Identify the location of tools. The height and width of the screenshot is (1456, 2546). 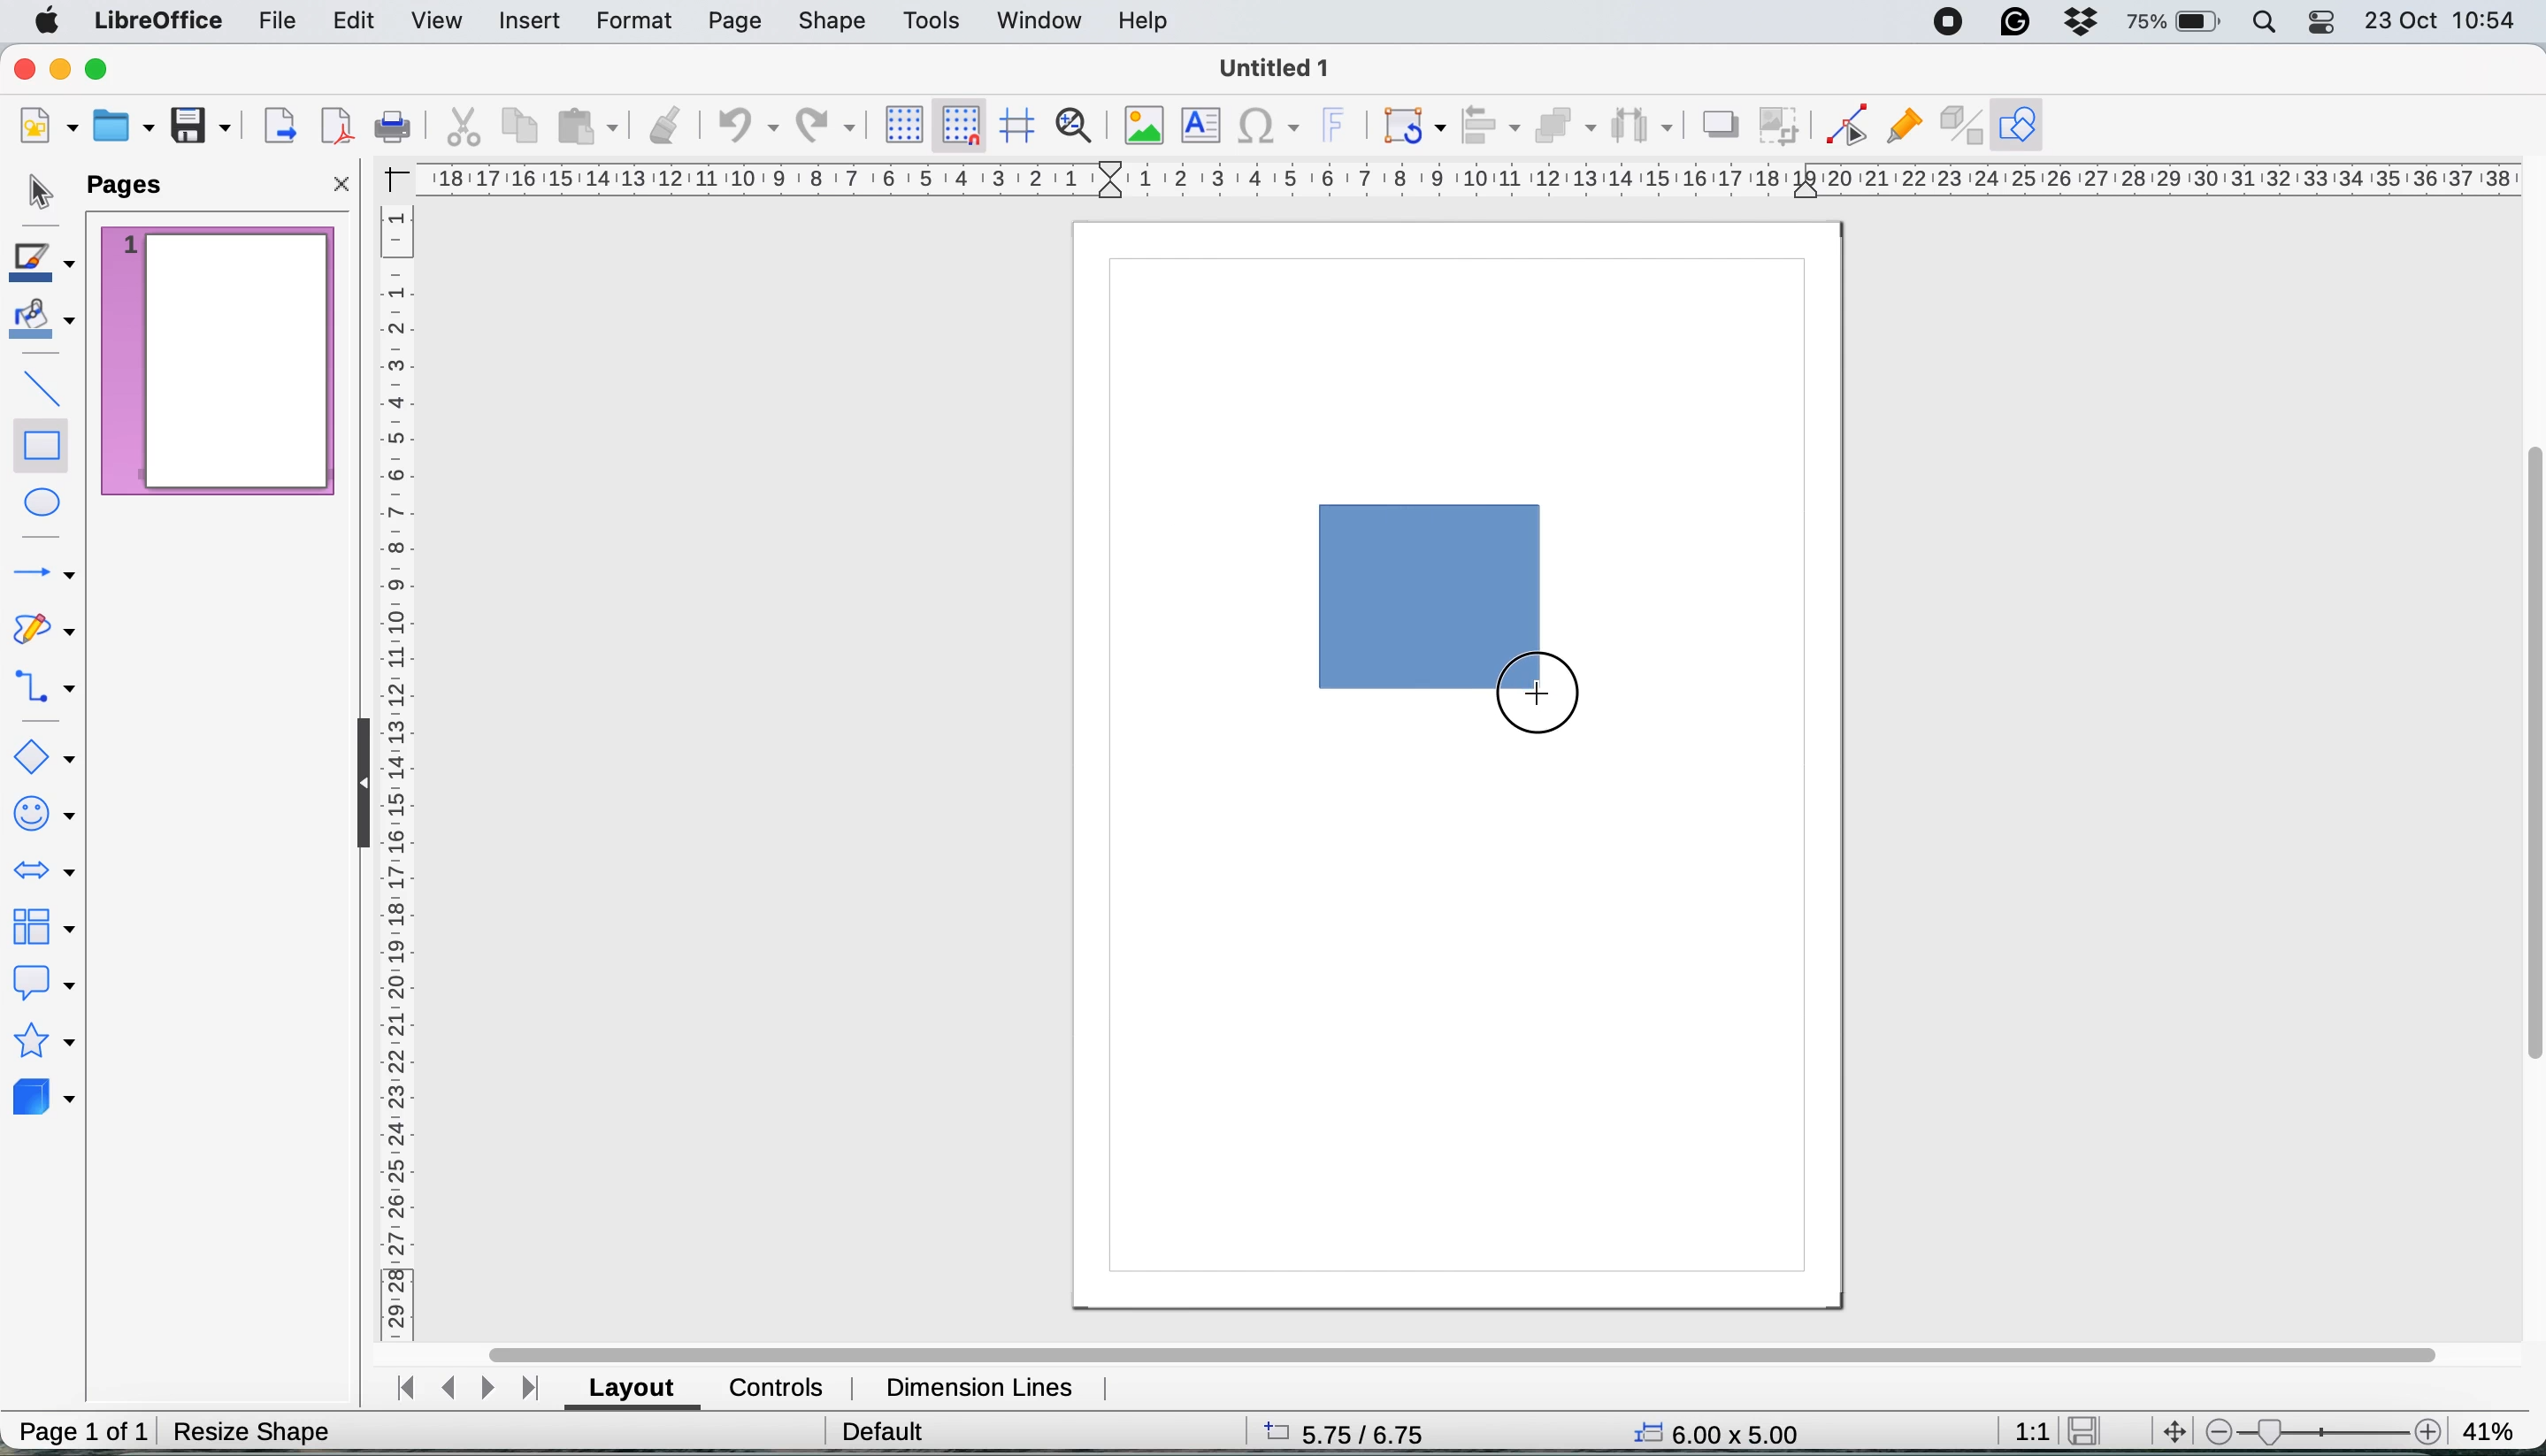
(933, 20).